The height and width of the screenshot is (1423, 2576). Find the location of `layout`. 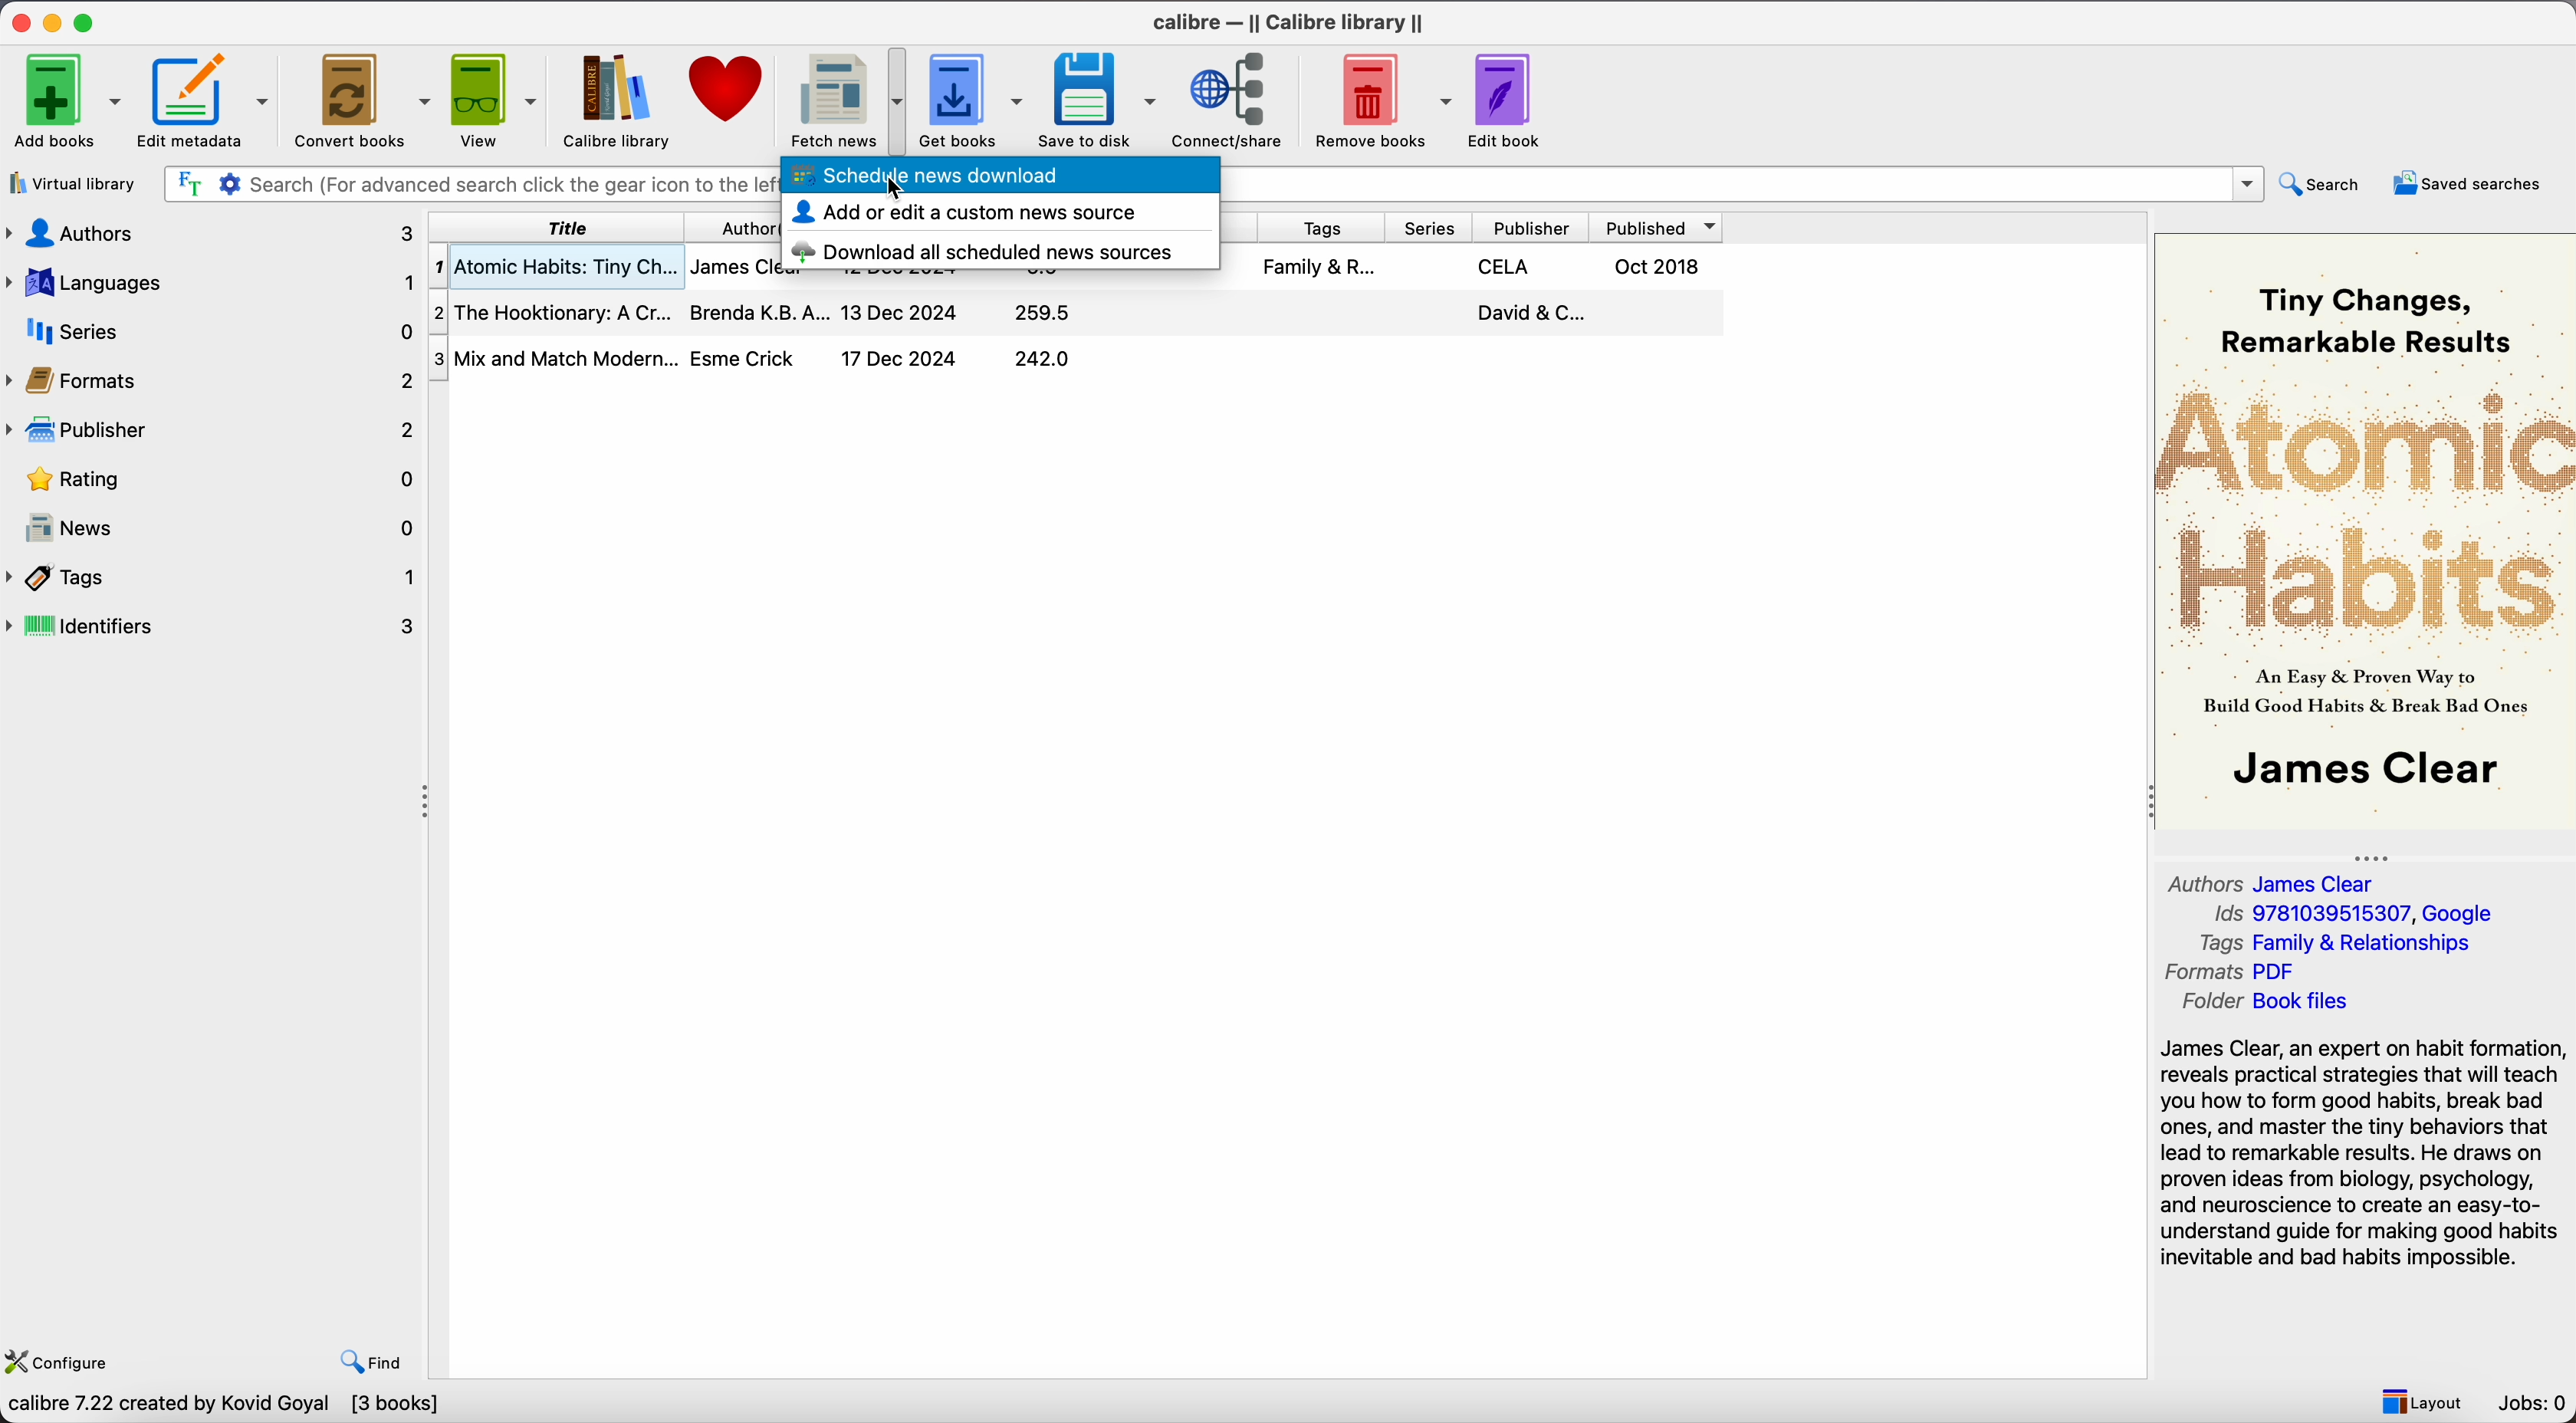

layout is located at coordinates (2420, 1399).